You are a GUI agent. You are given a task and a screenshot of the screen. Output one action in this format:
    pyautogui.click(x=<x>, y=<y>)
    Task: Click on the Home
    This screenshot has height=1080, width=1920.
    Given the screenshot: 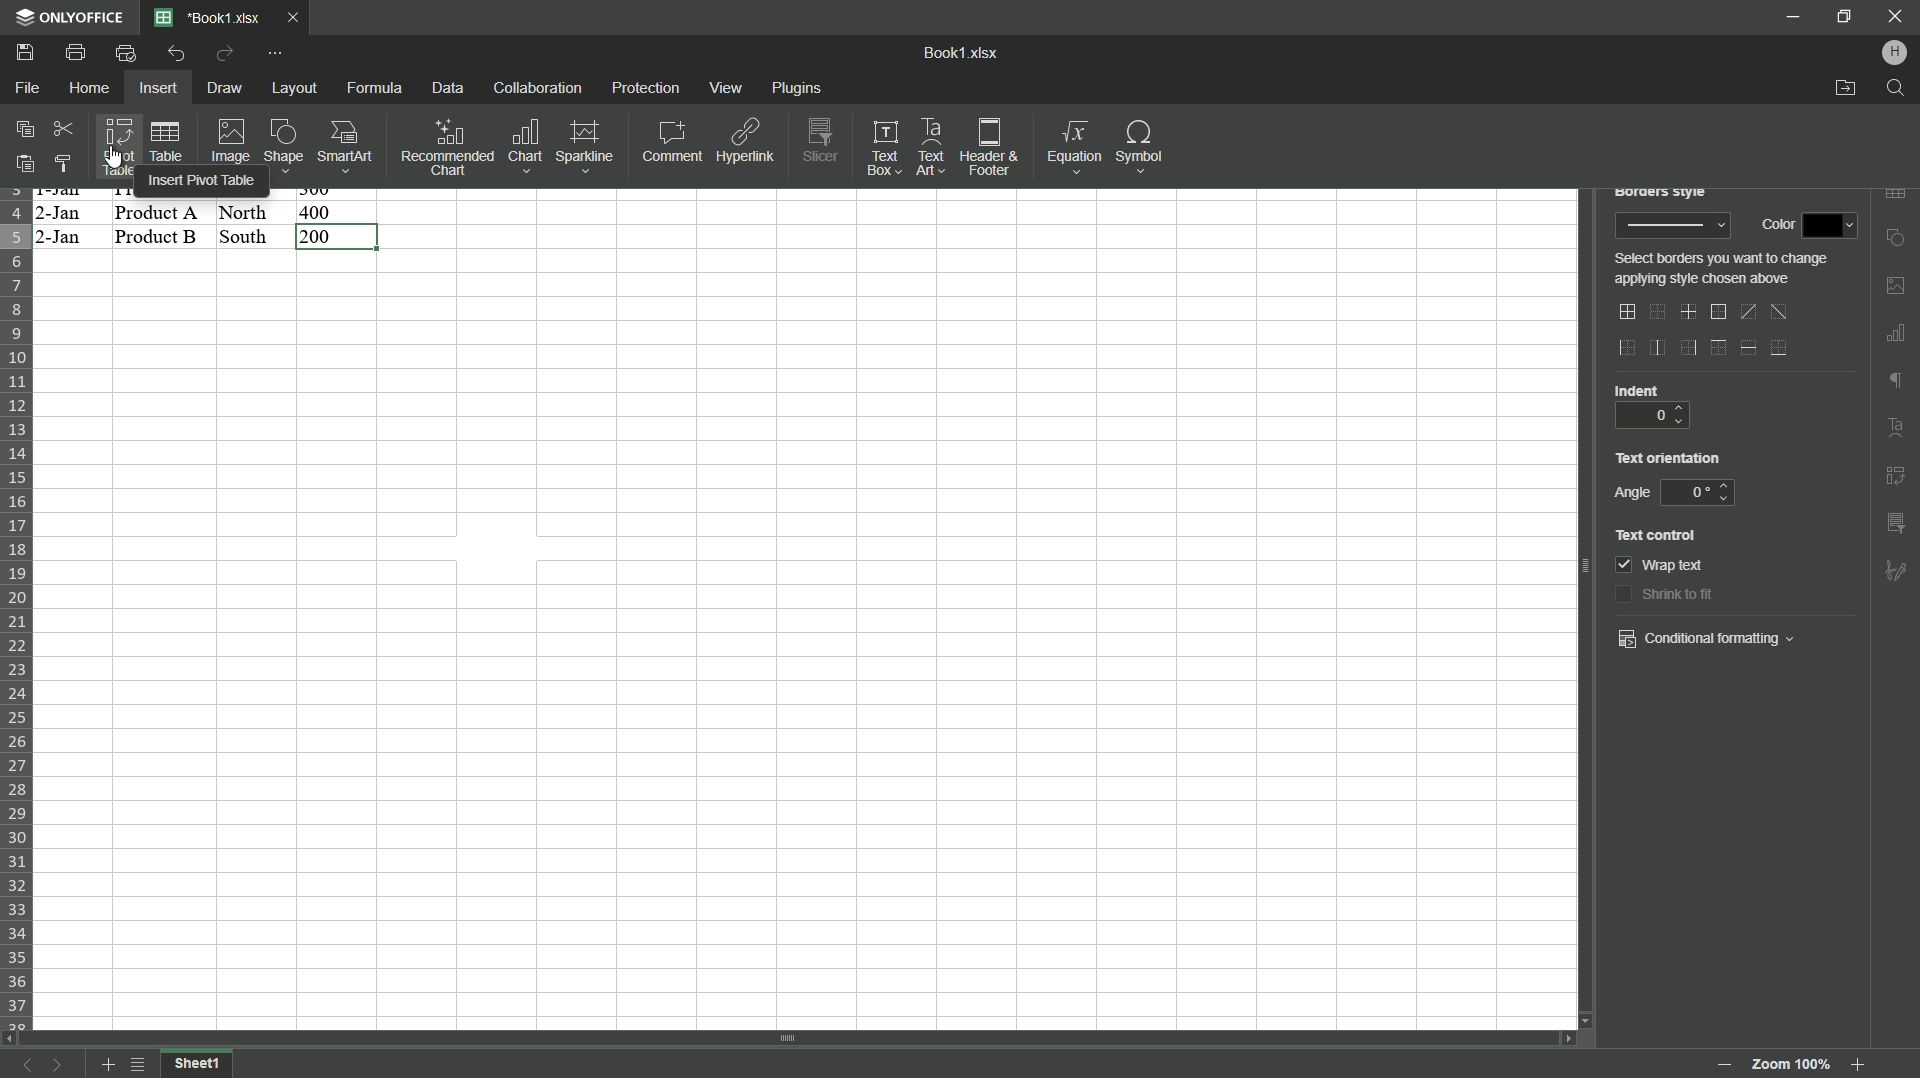 What is the action you would take?
    pyautogui.click(x=91, y=86)
    